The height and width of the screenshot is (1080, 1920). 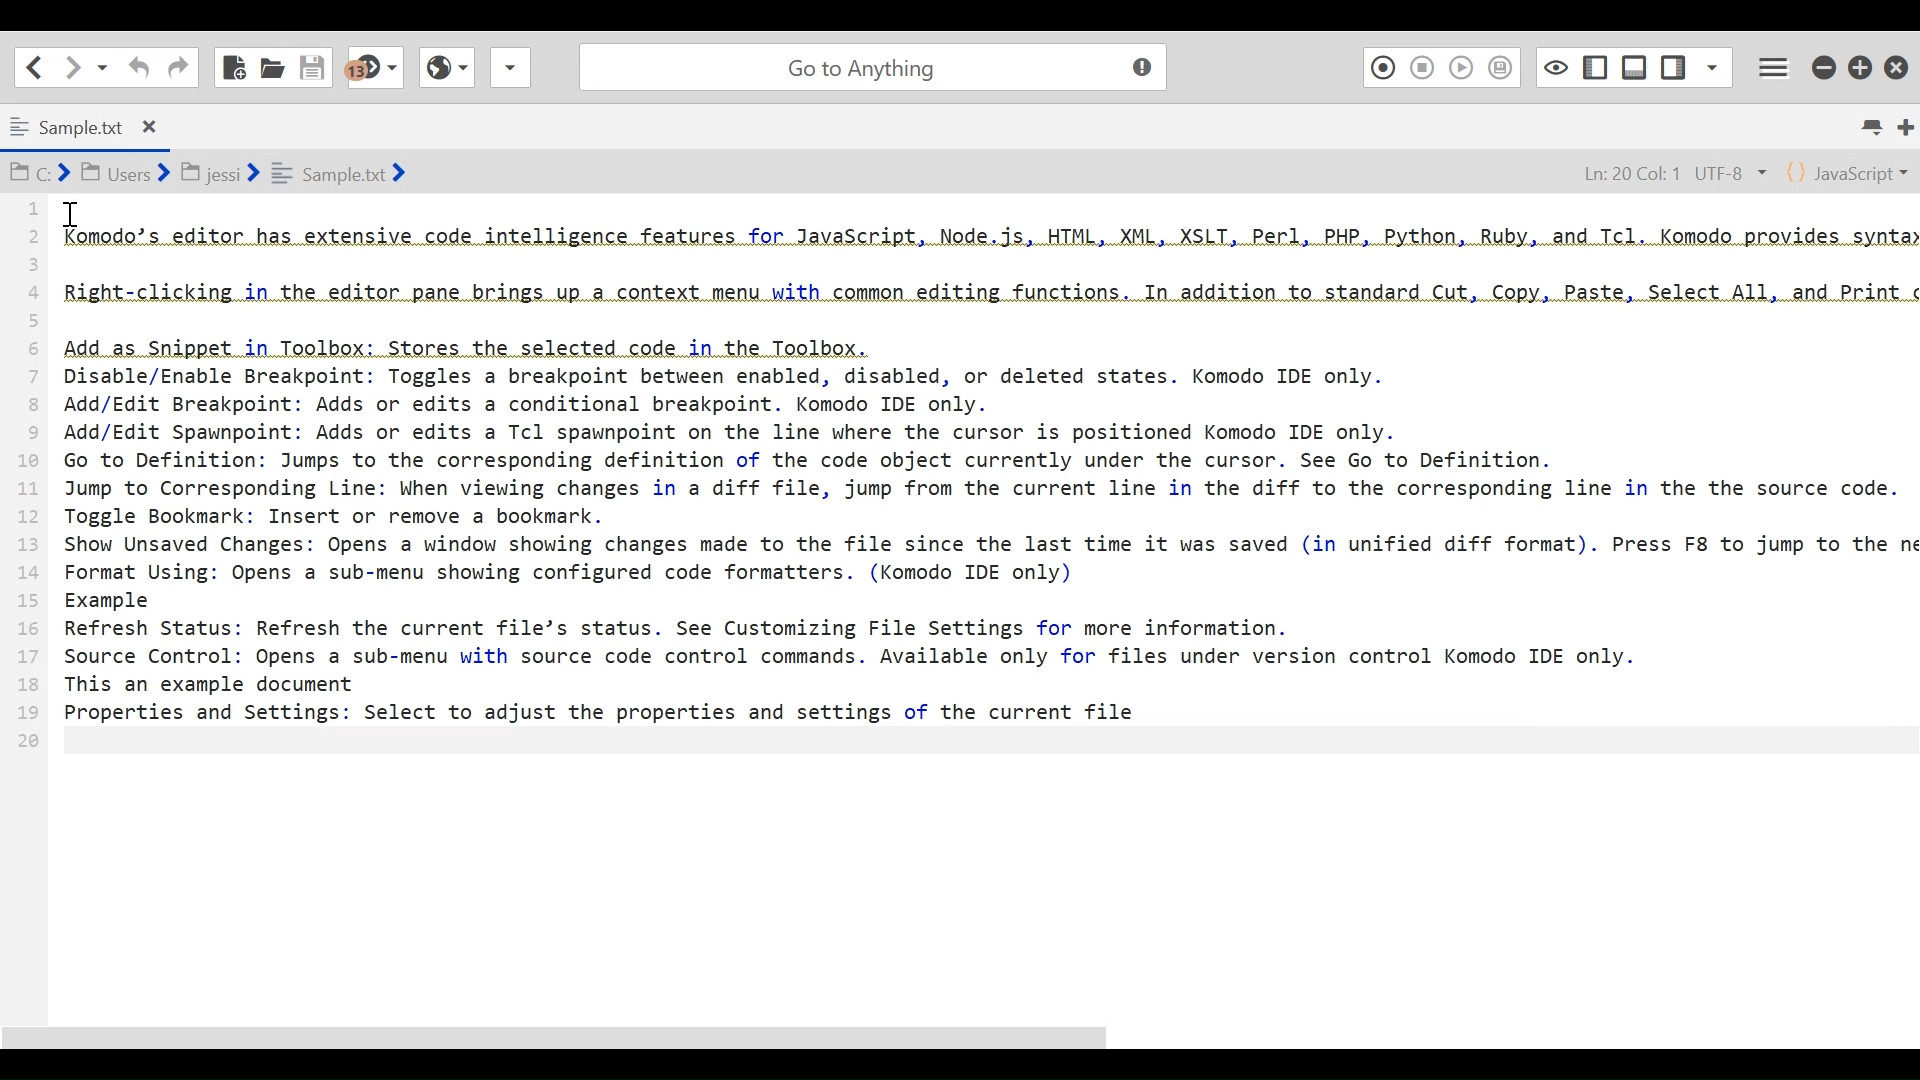 What do you see at coordinates (1823, 64) in the screenshot?
I see `minimize` at bounding box center [1823, 64].